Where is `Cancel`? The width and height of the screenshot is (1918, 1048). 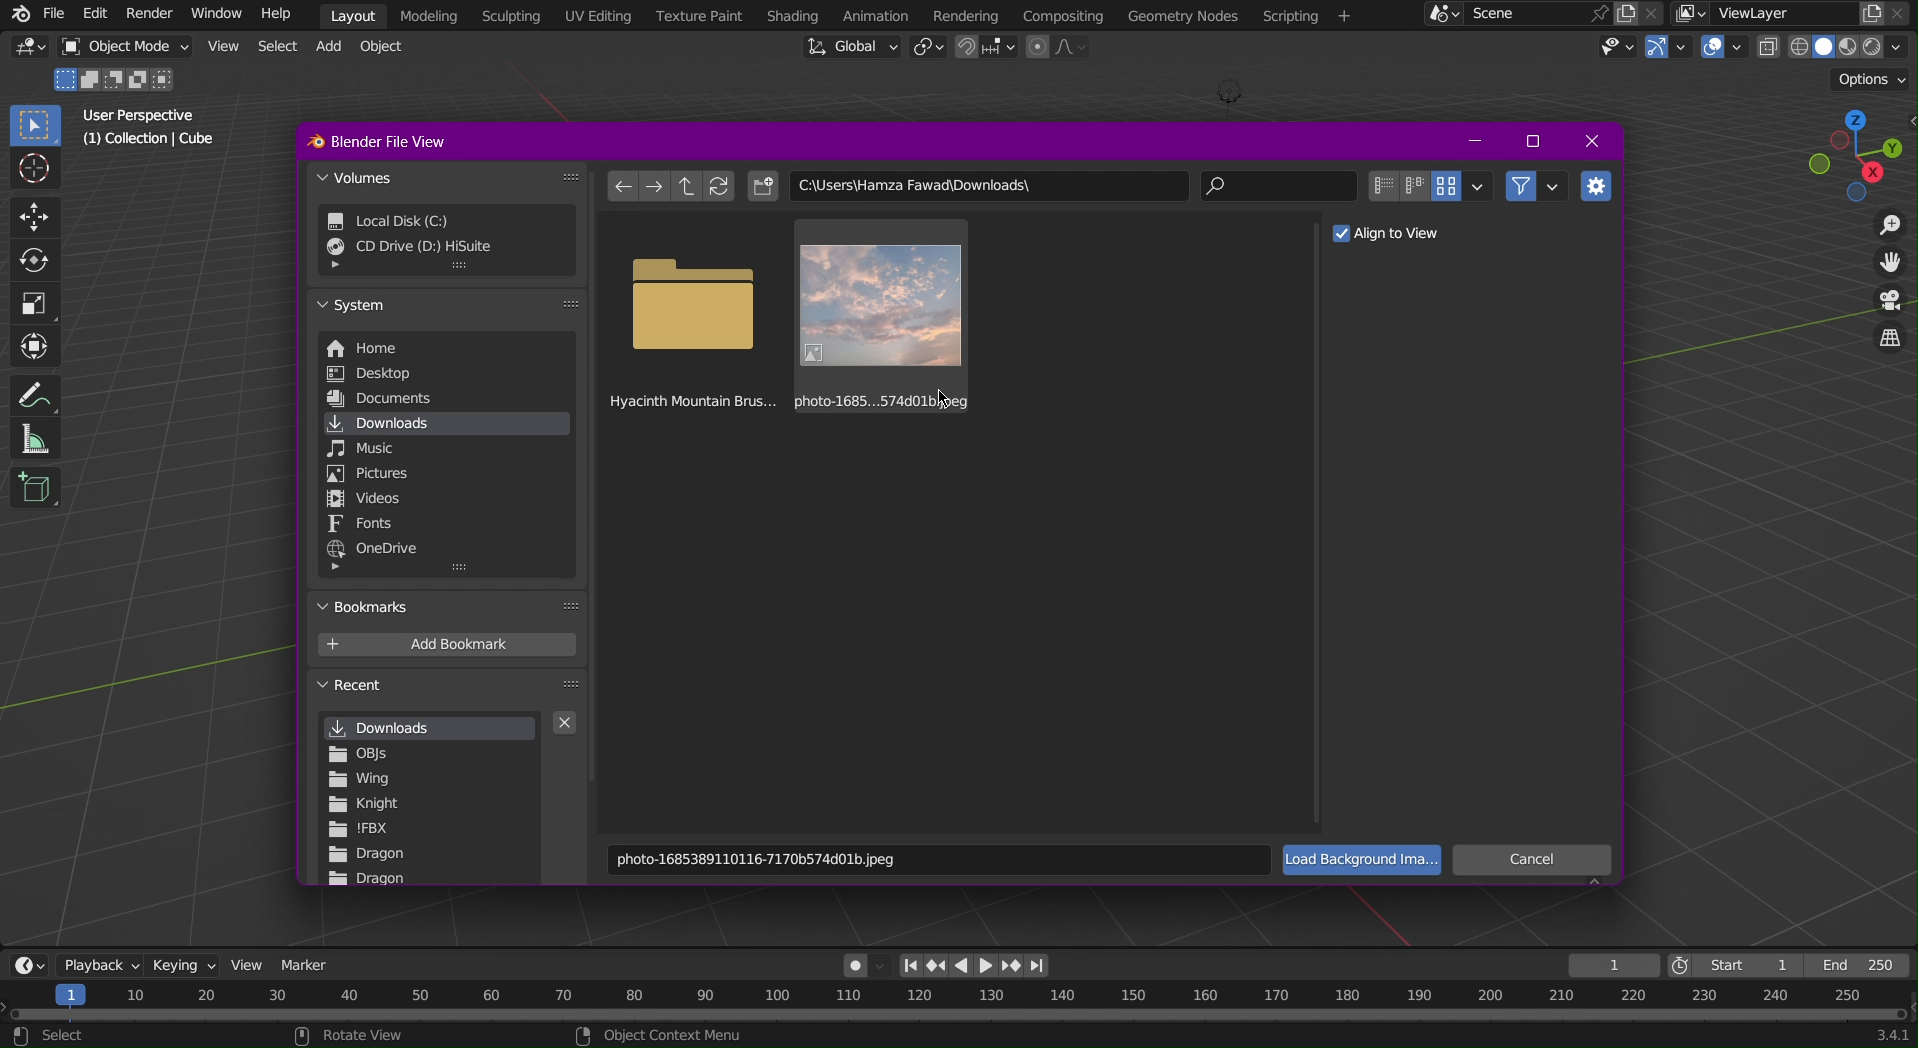
Cancel is located at coordinates (1535, 861).